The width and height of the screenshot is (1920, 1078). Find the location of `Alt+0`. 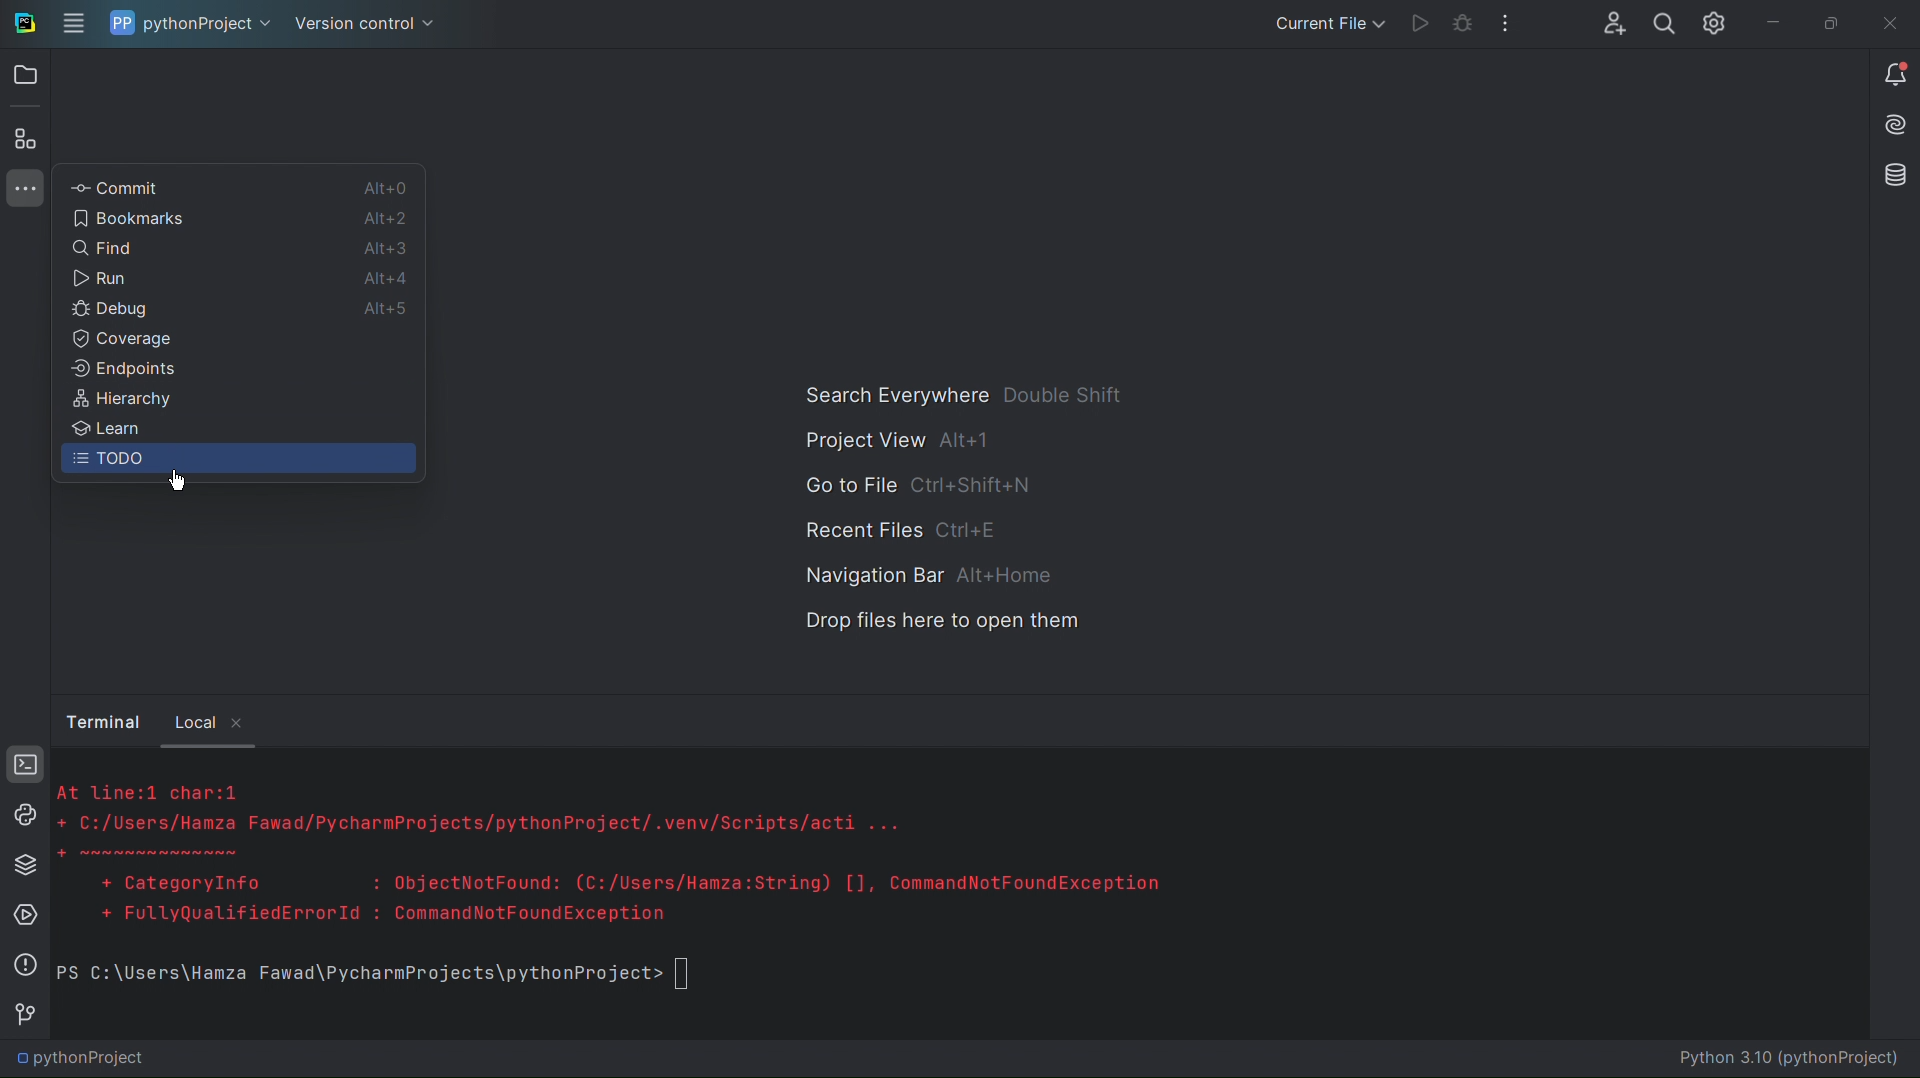

Alt+0 is located at coordinates (382, 189).